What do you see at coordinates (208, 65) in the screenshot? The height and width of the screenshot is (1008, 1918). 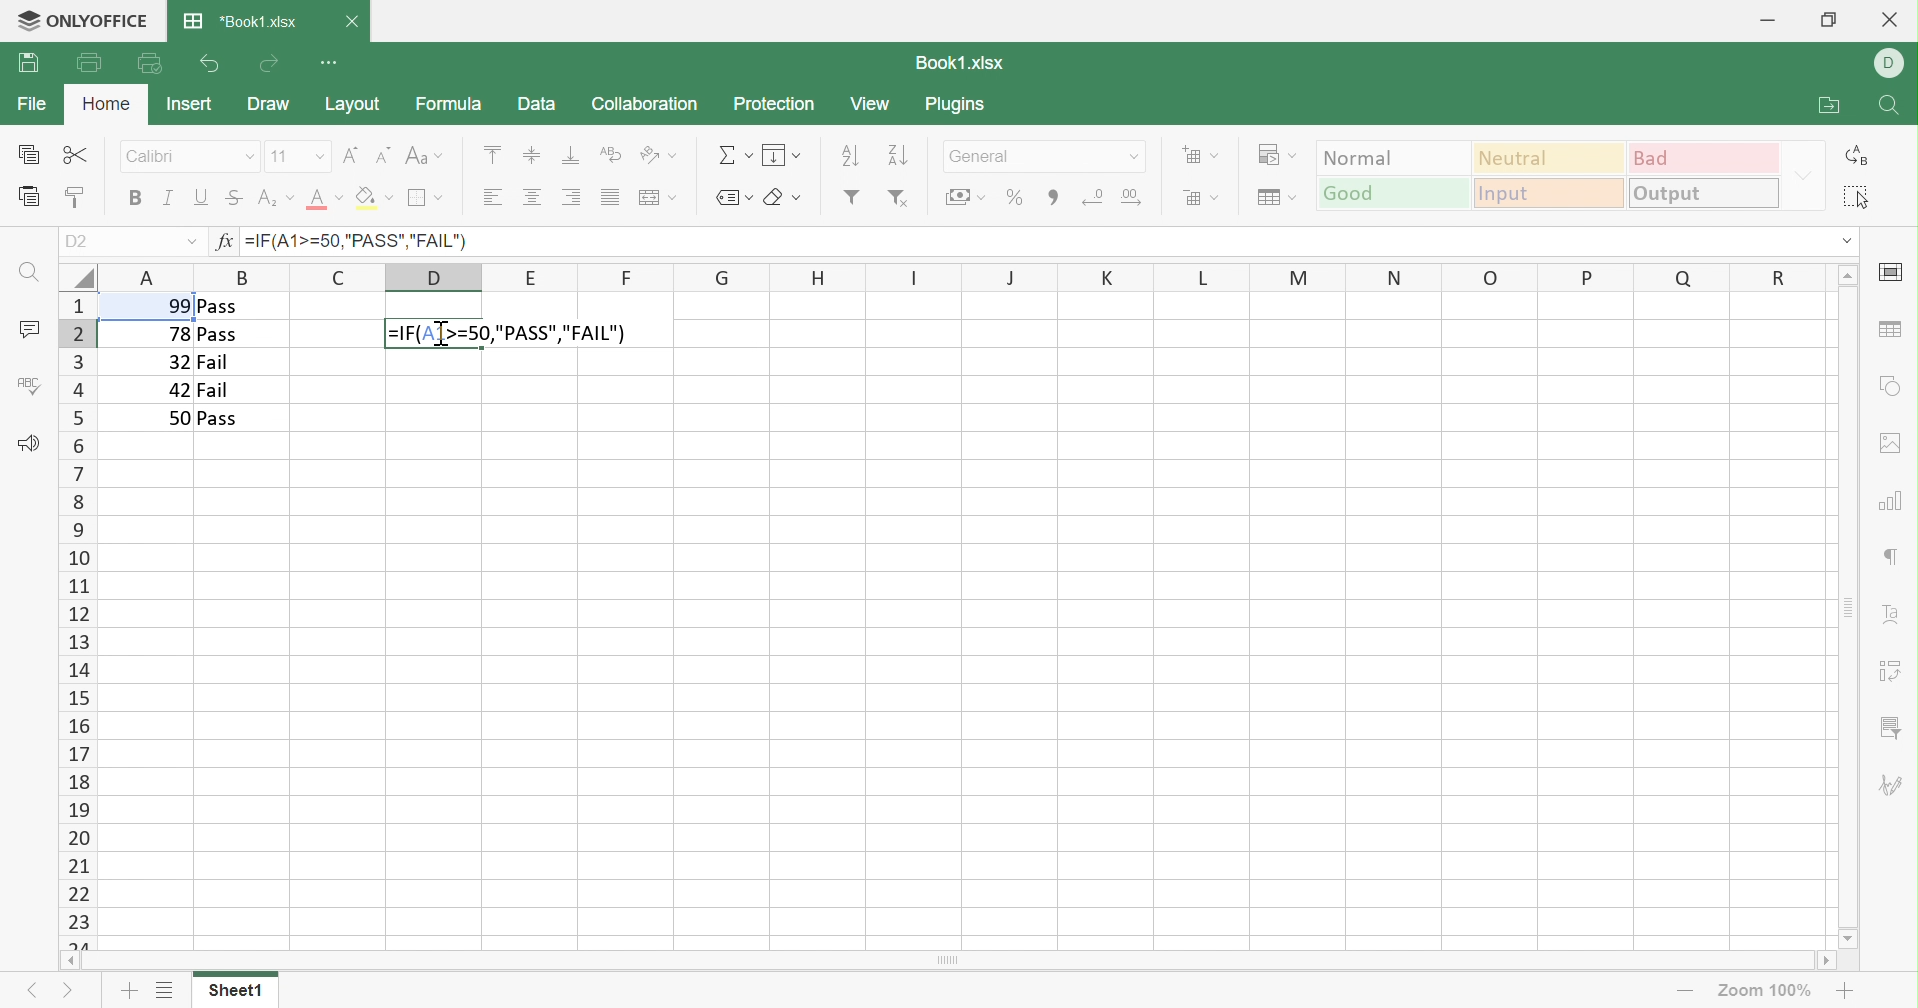 I see `Undo` at bounding box center [208, 65].